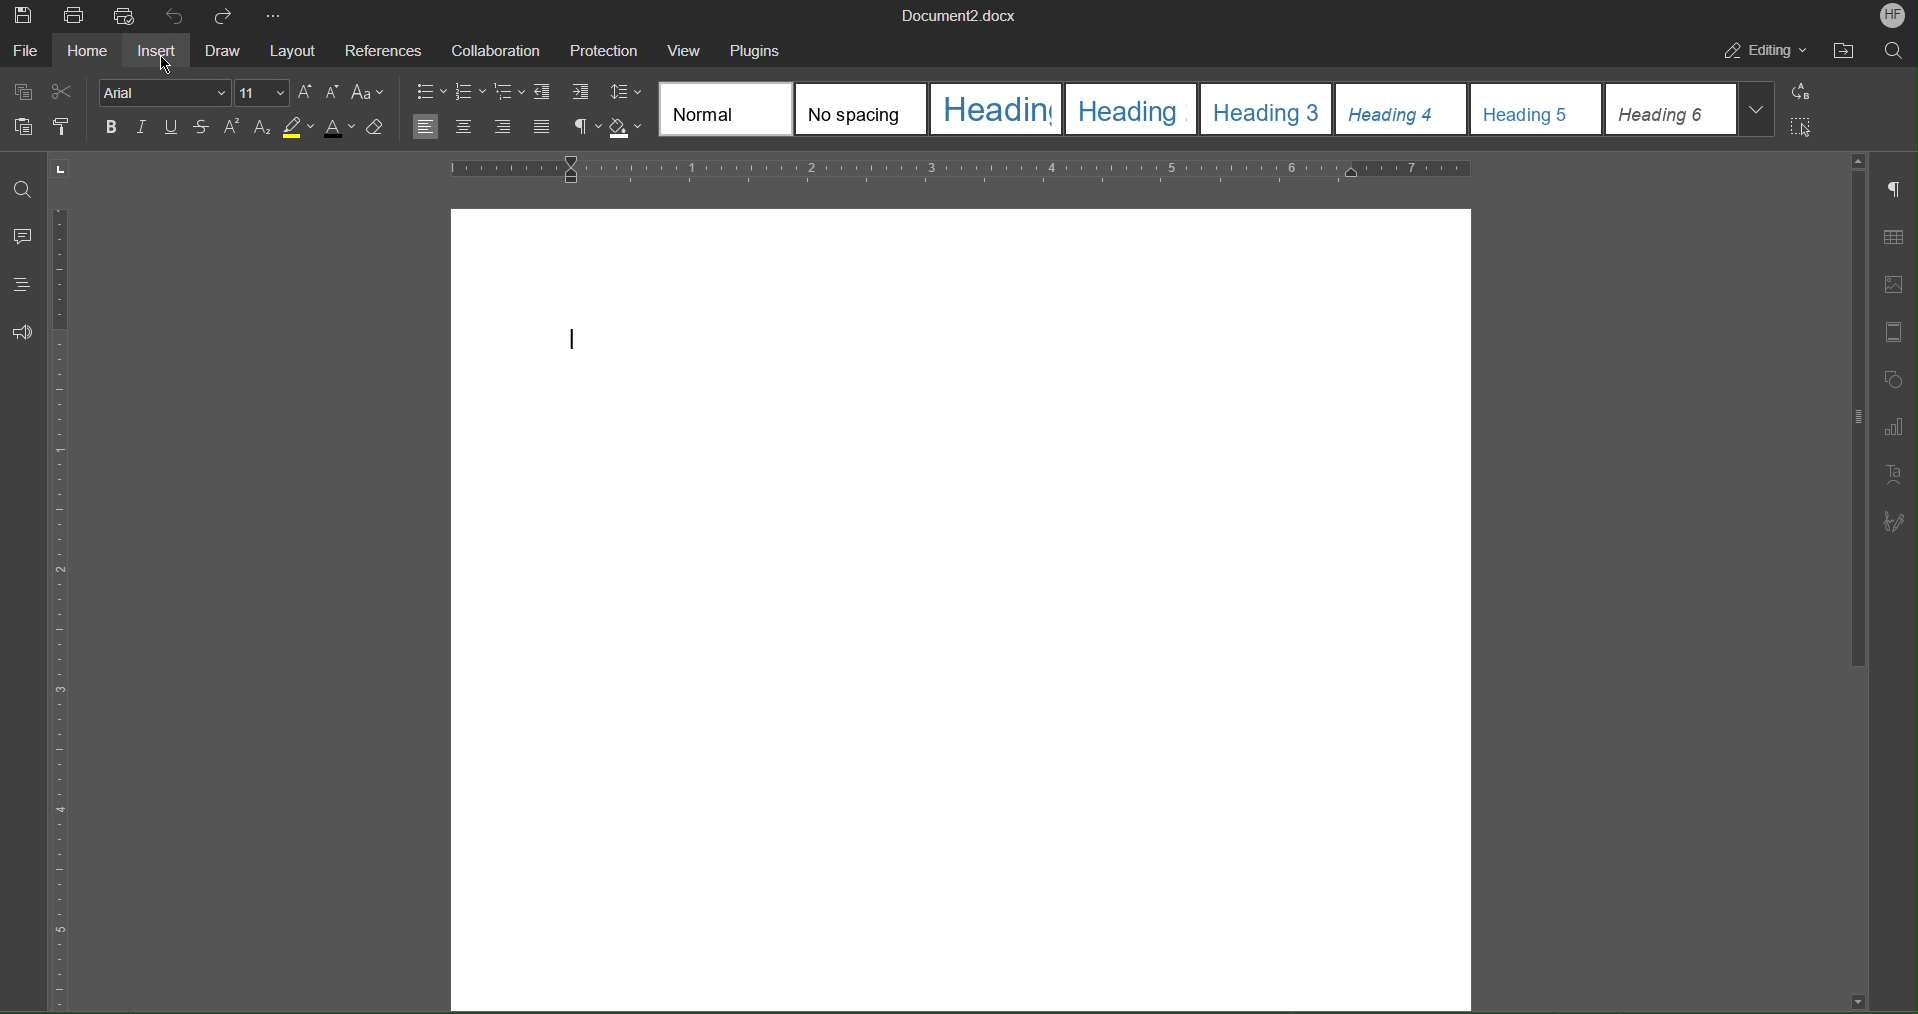 The height and width of the screenshot is (1014, 1918). I want to click on Nested List, so click(508, 92).